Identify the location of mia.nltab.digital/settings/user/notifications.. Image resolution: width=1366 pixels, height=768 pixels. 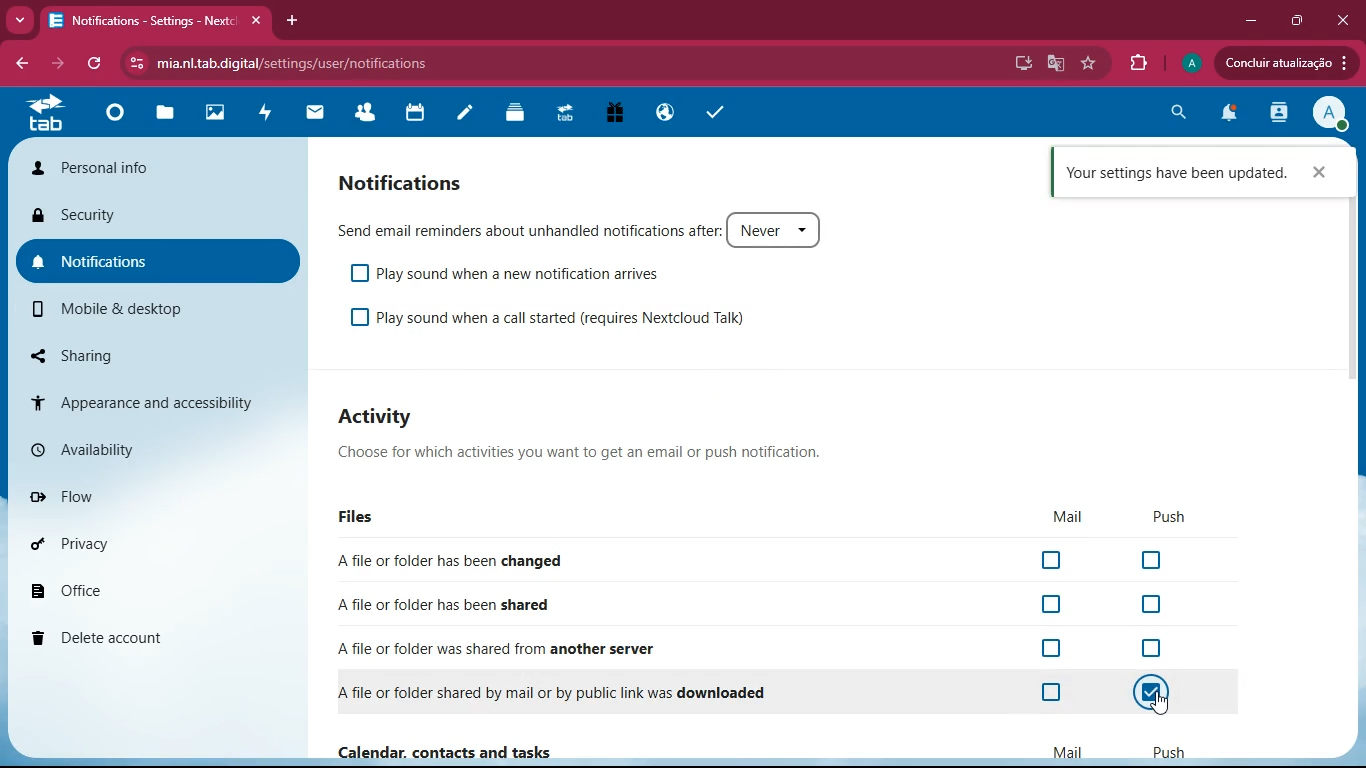
(293, 66).